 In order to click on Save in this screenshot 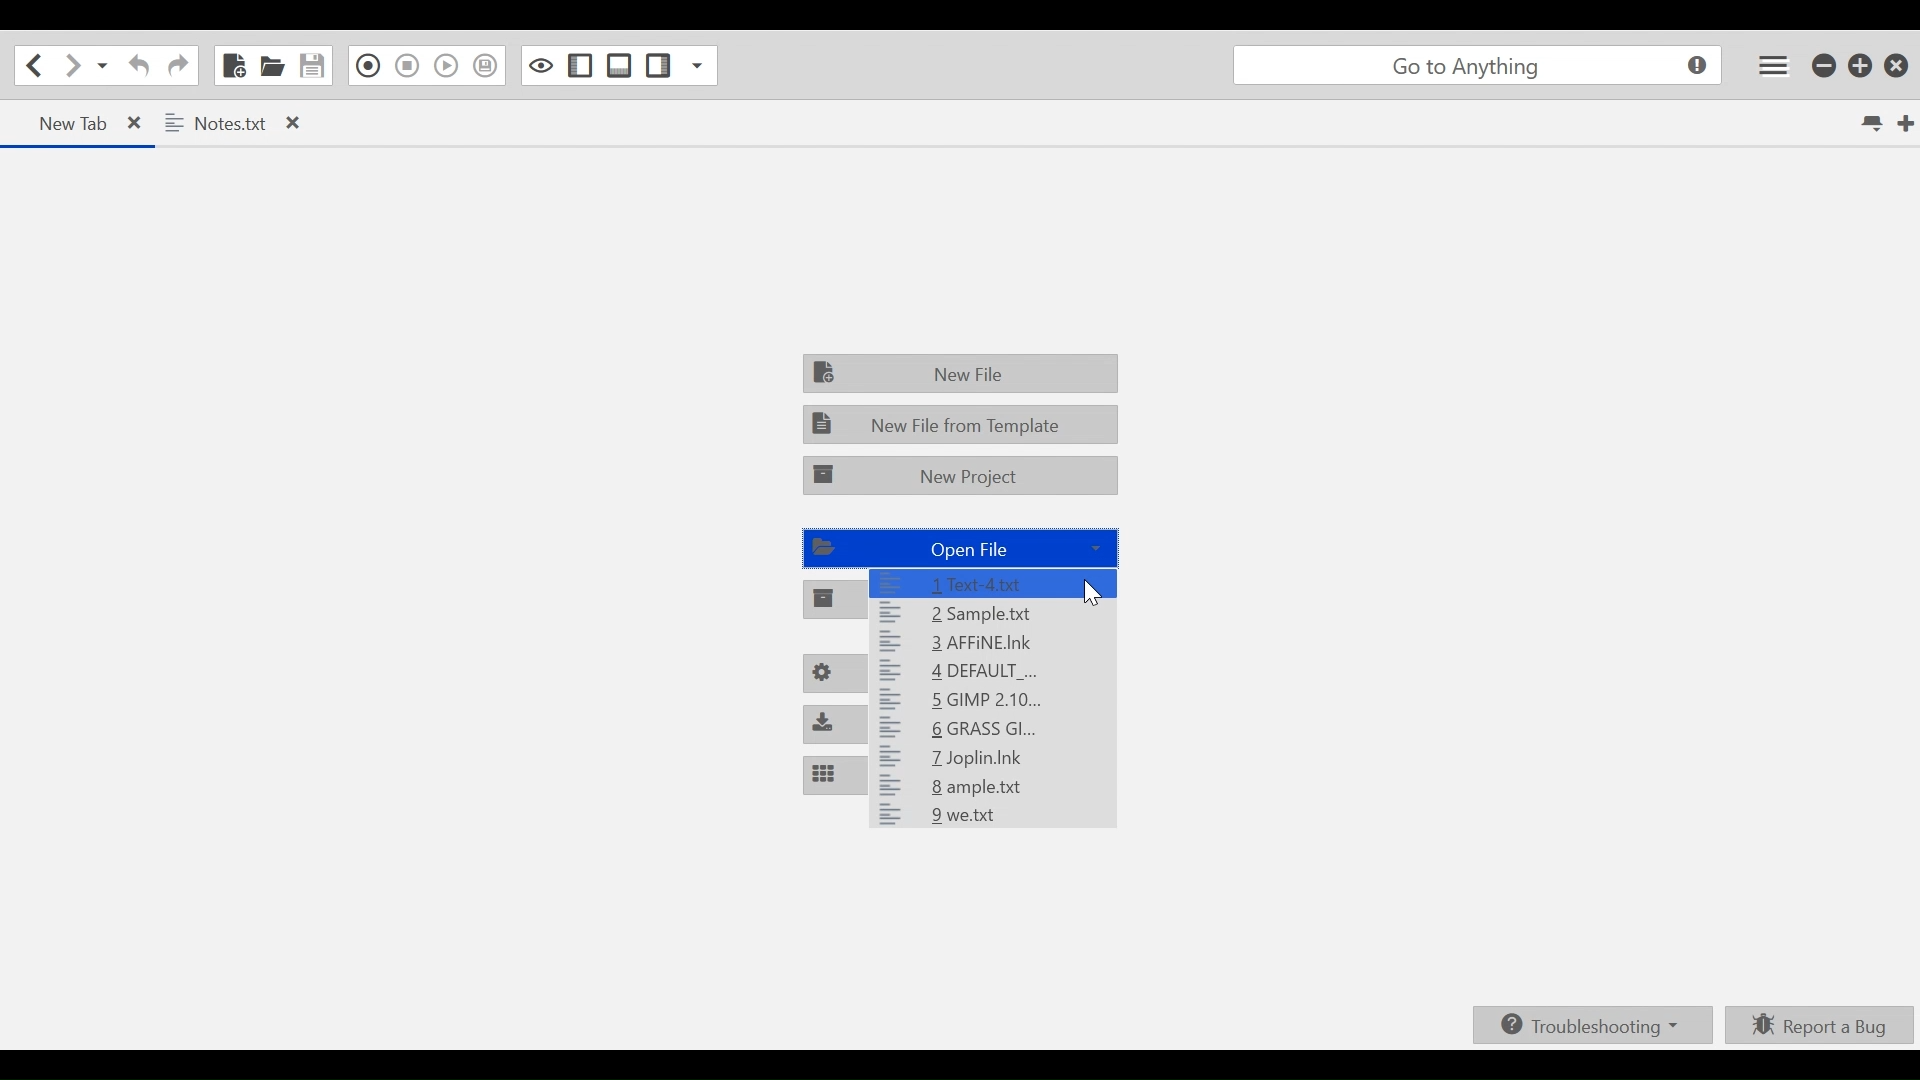, I will do `click(313, 65)`.